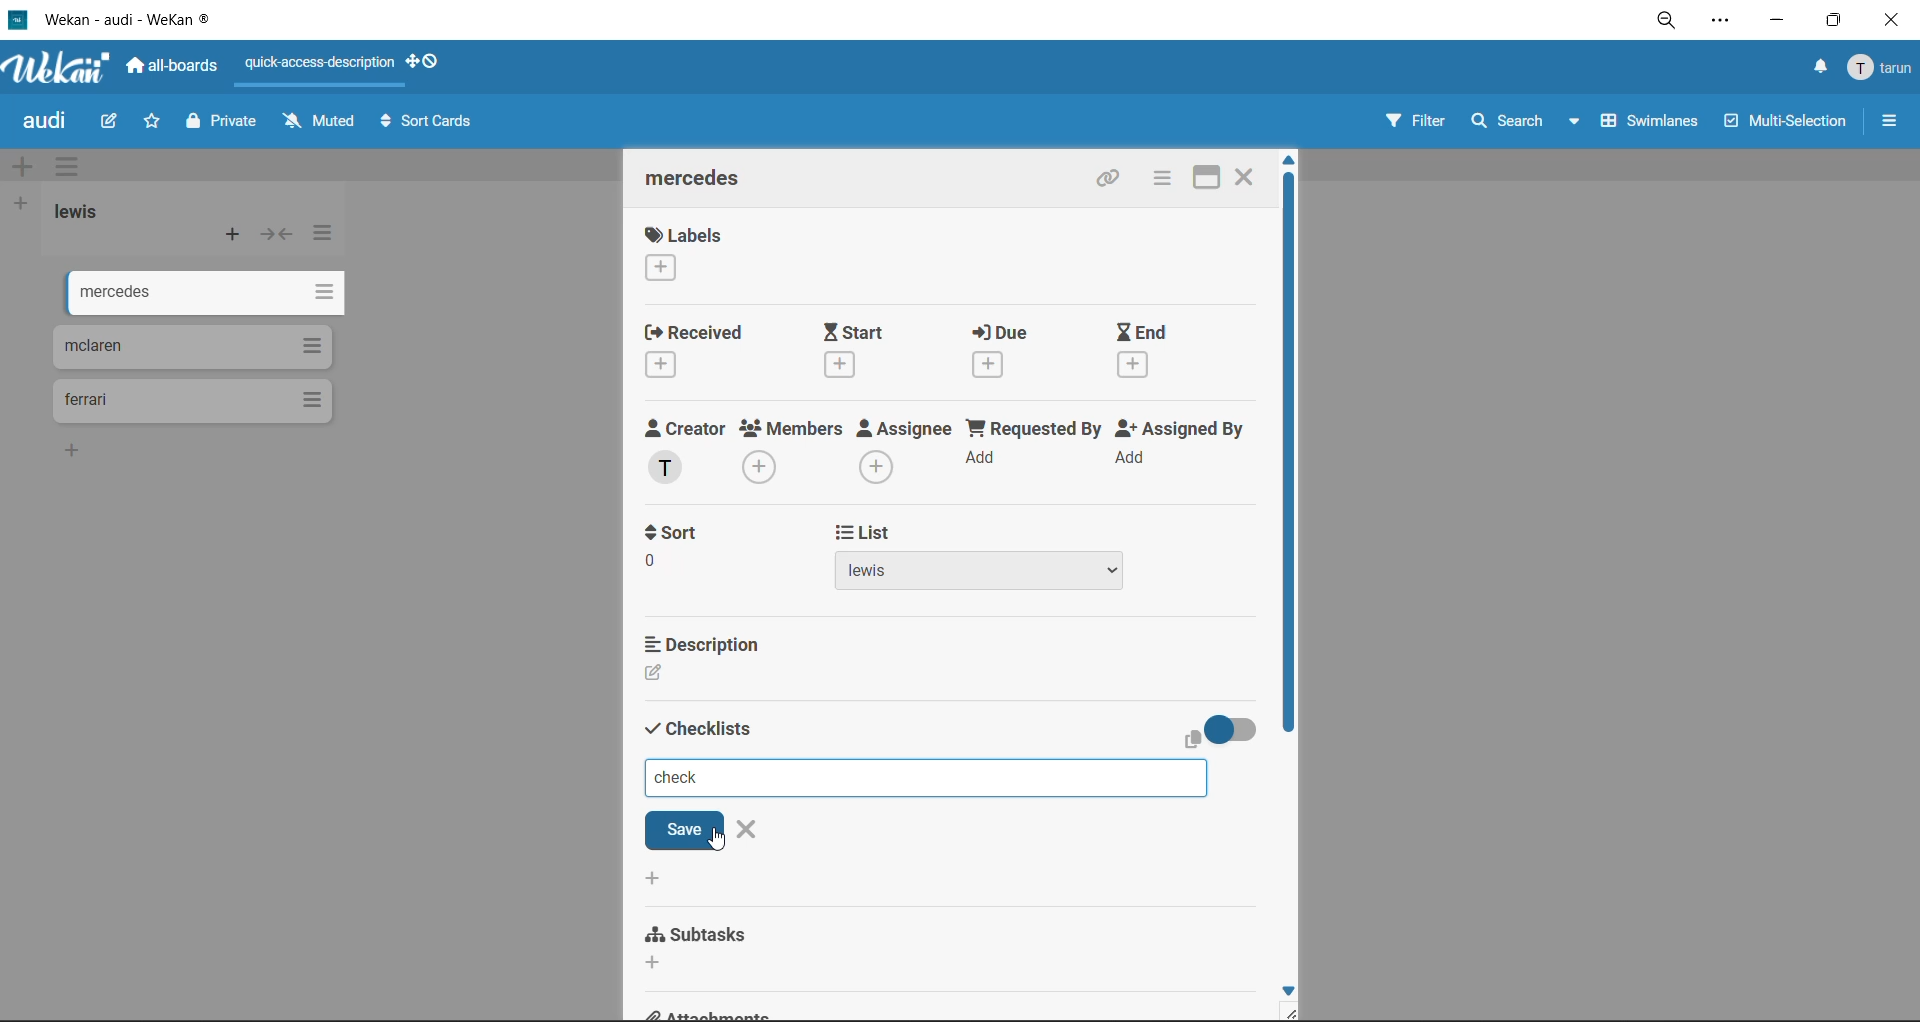  I want to click on cards, so click(191, 347).